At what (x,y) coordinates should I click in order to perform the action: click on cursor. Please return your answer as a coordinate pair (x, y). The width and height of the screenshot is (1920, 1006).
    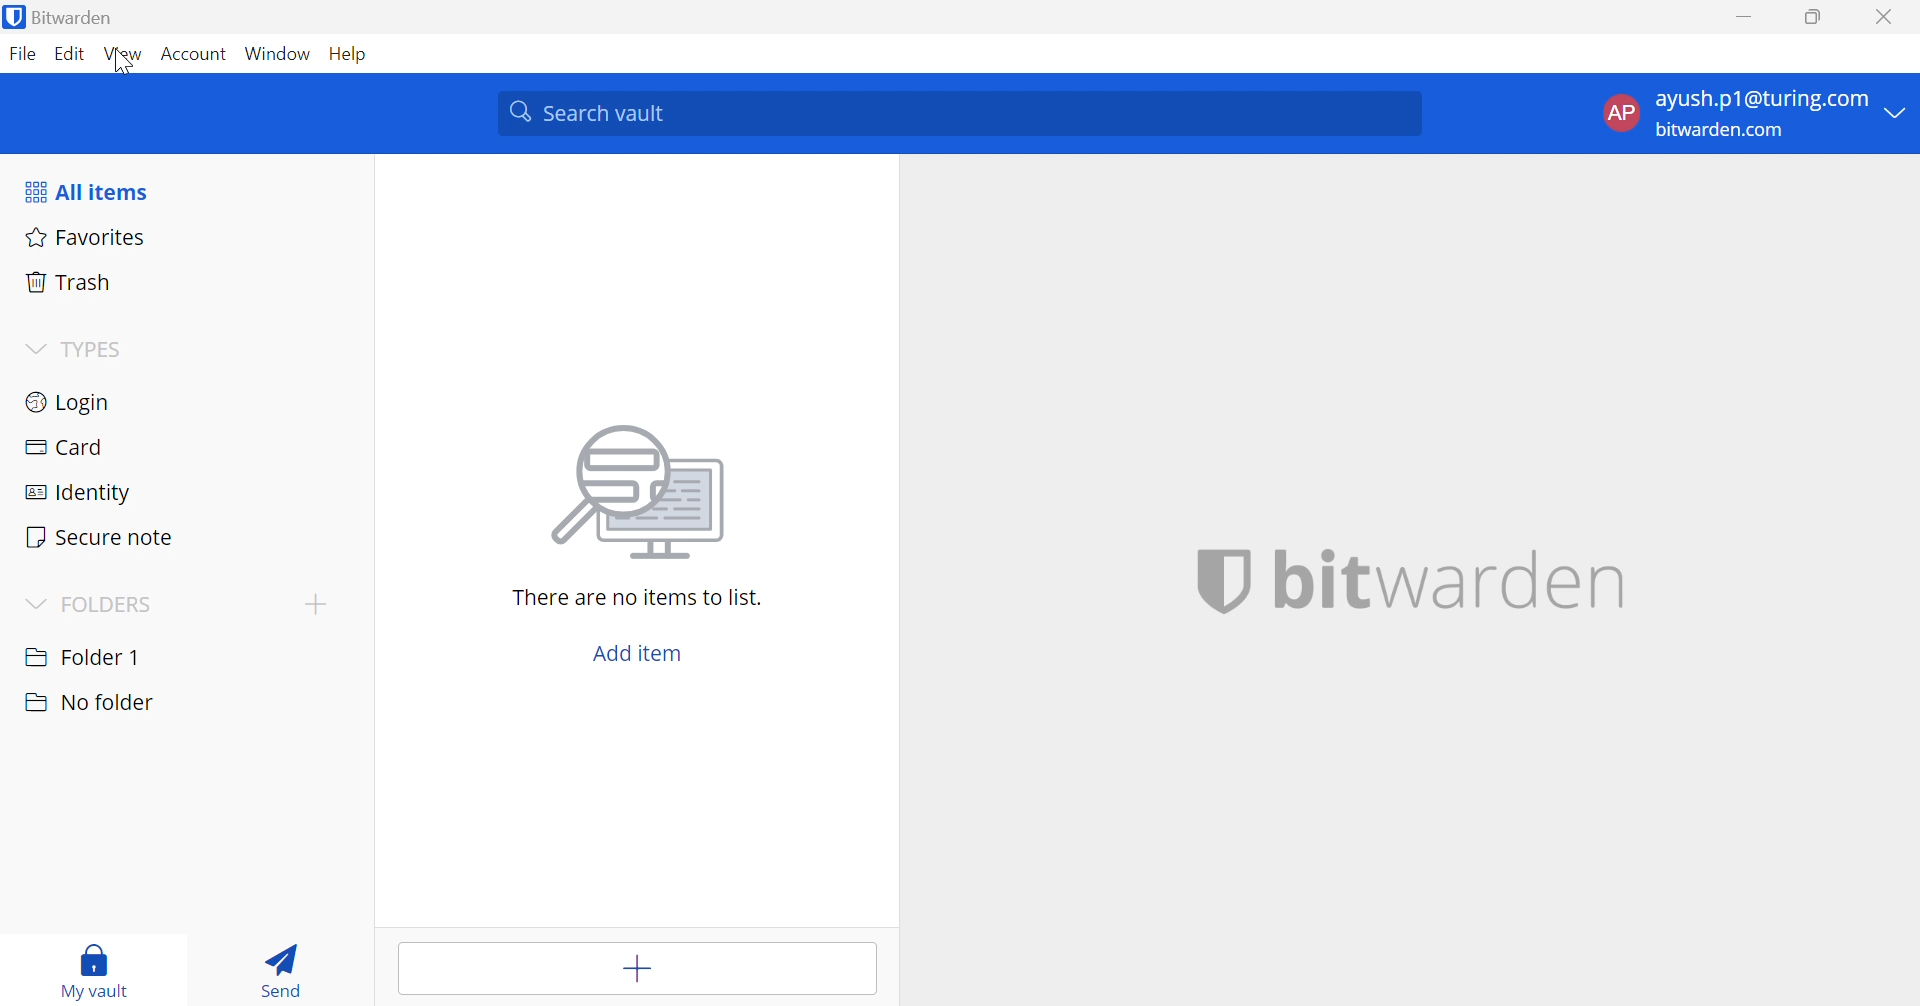
    Looking at the image, I should click on (121, 67).